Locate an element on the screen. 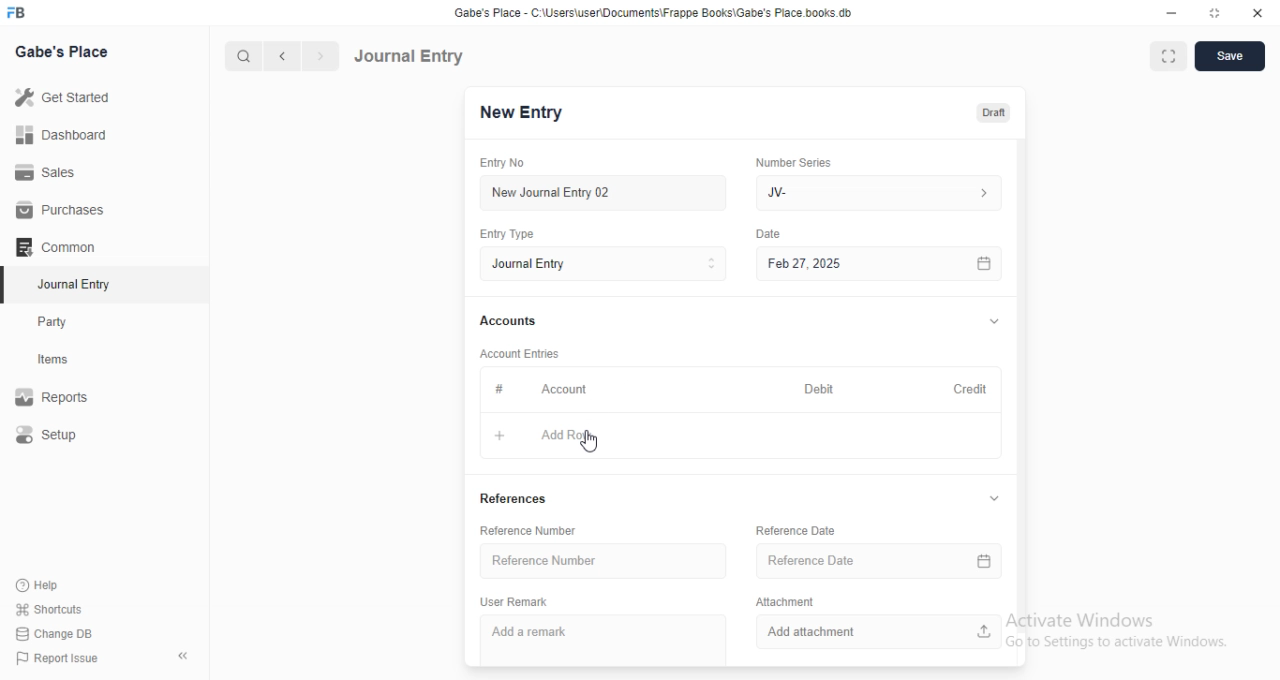  Items is located at coordinates (55, 360).